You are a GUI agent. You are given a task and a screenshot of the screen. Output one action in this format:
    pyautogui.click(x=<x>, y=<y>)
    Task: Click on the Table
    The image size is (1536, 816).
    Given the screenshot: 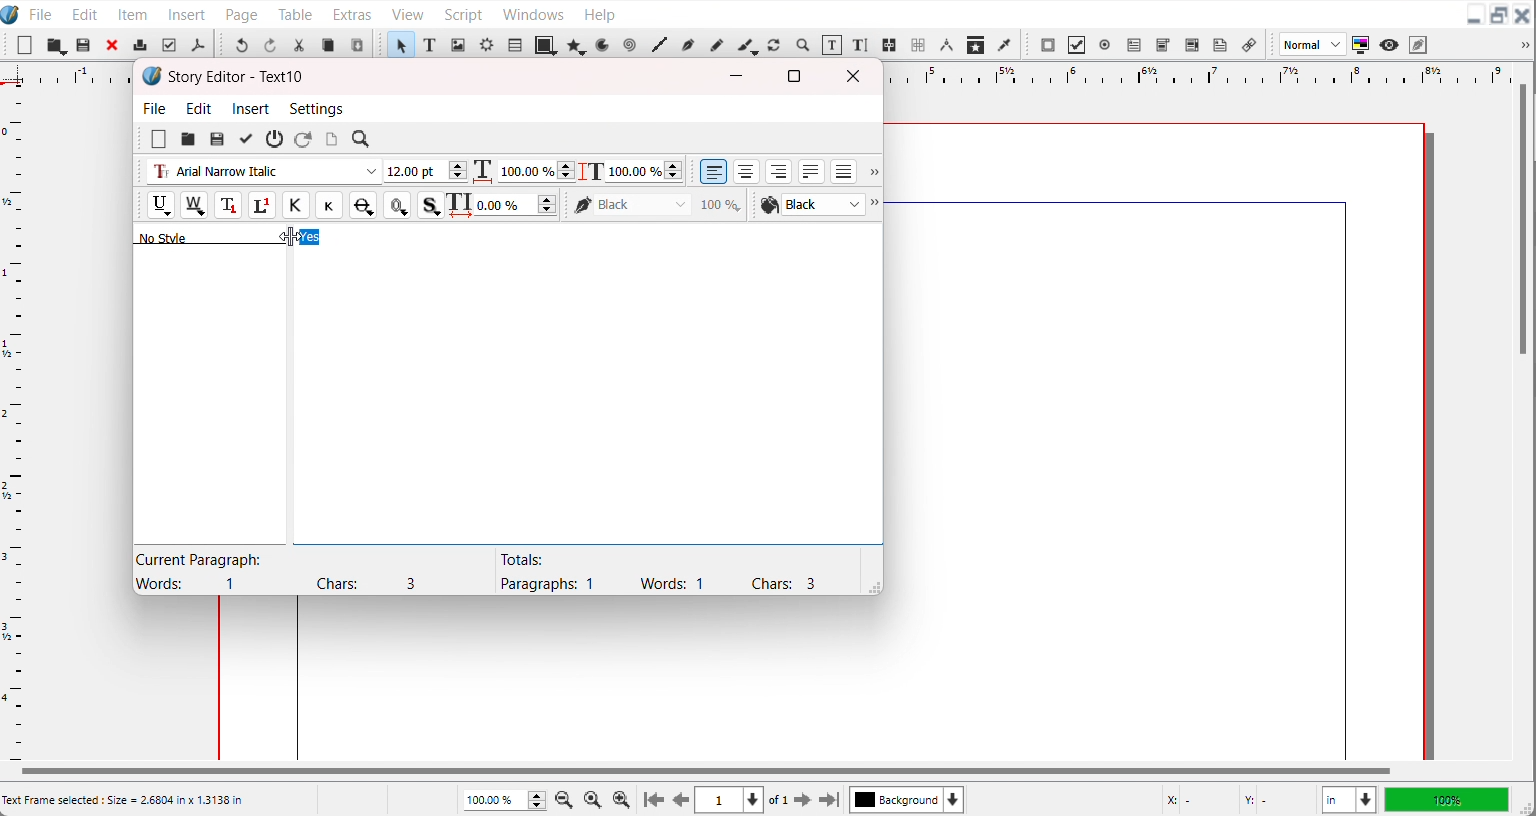 What is the action you would take?
    pyautogui.click(x=296, y=13)
    